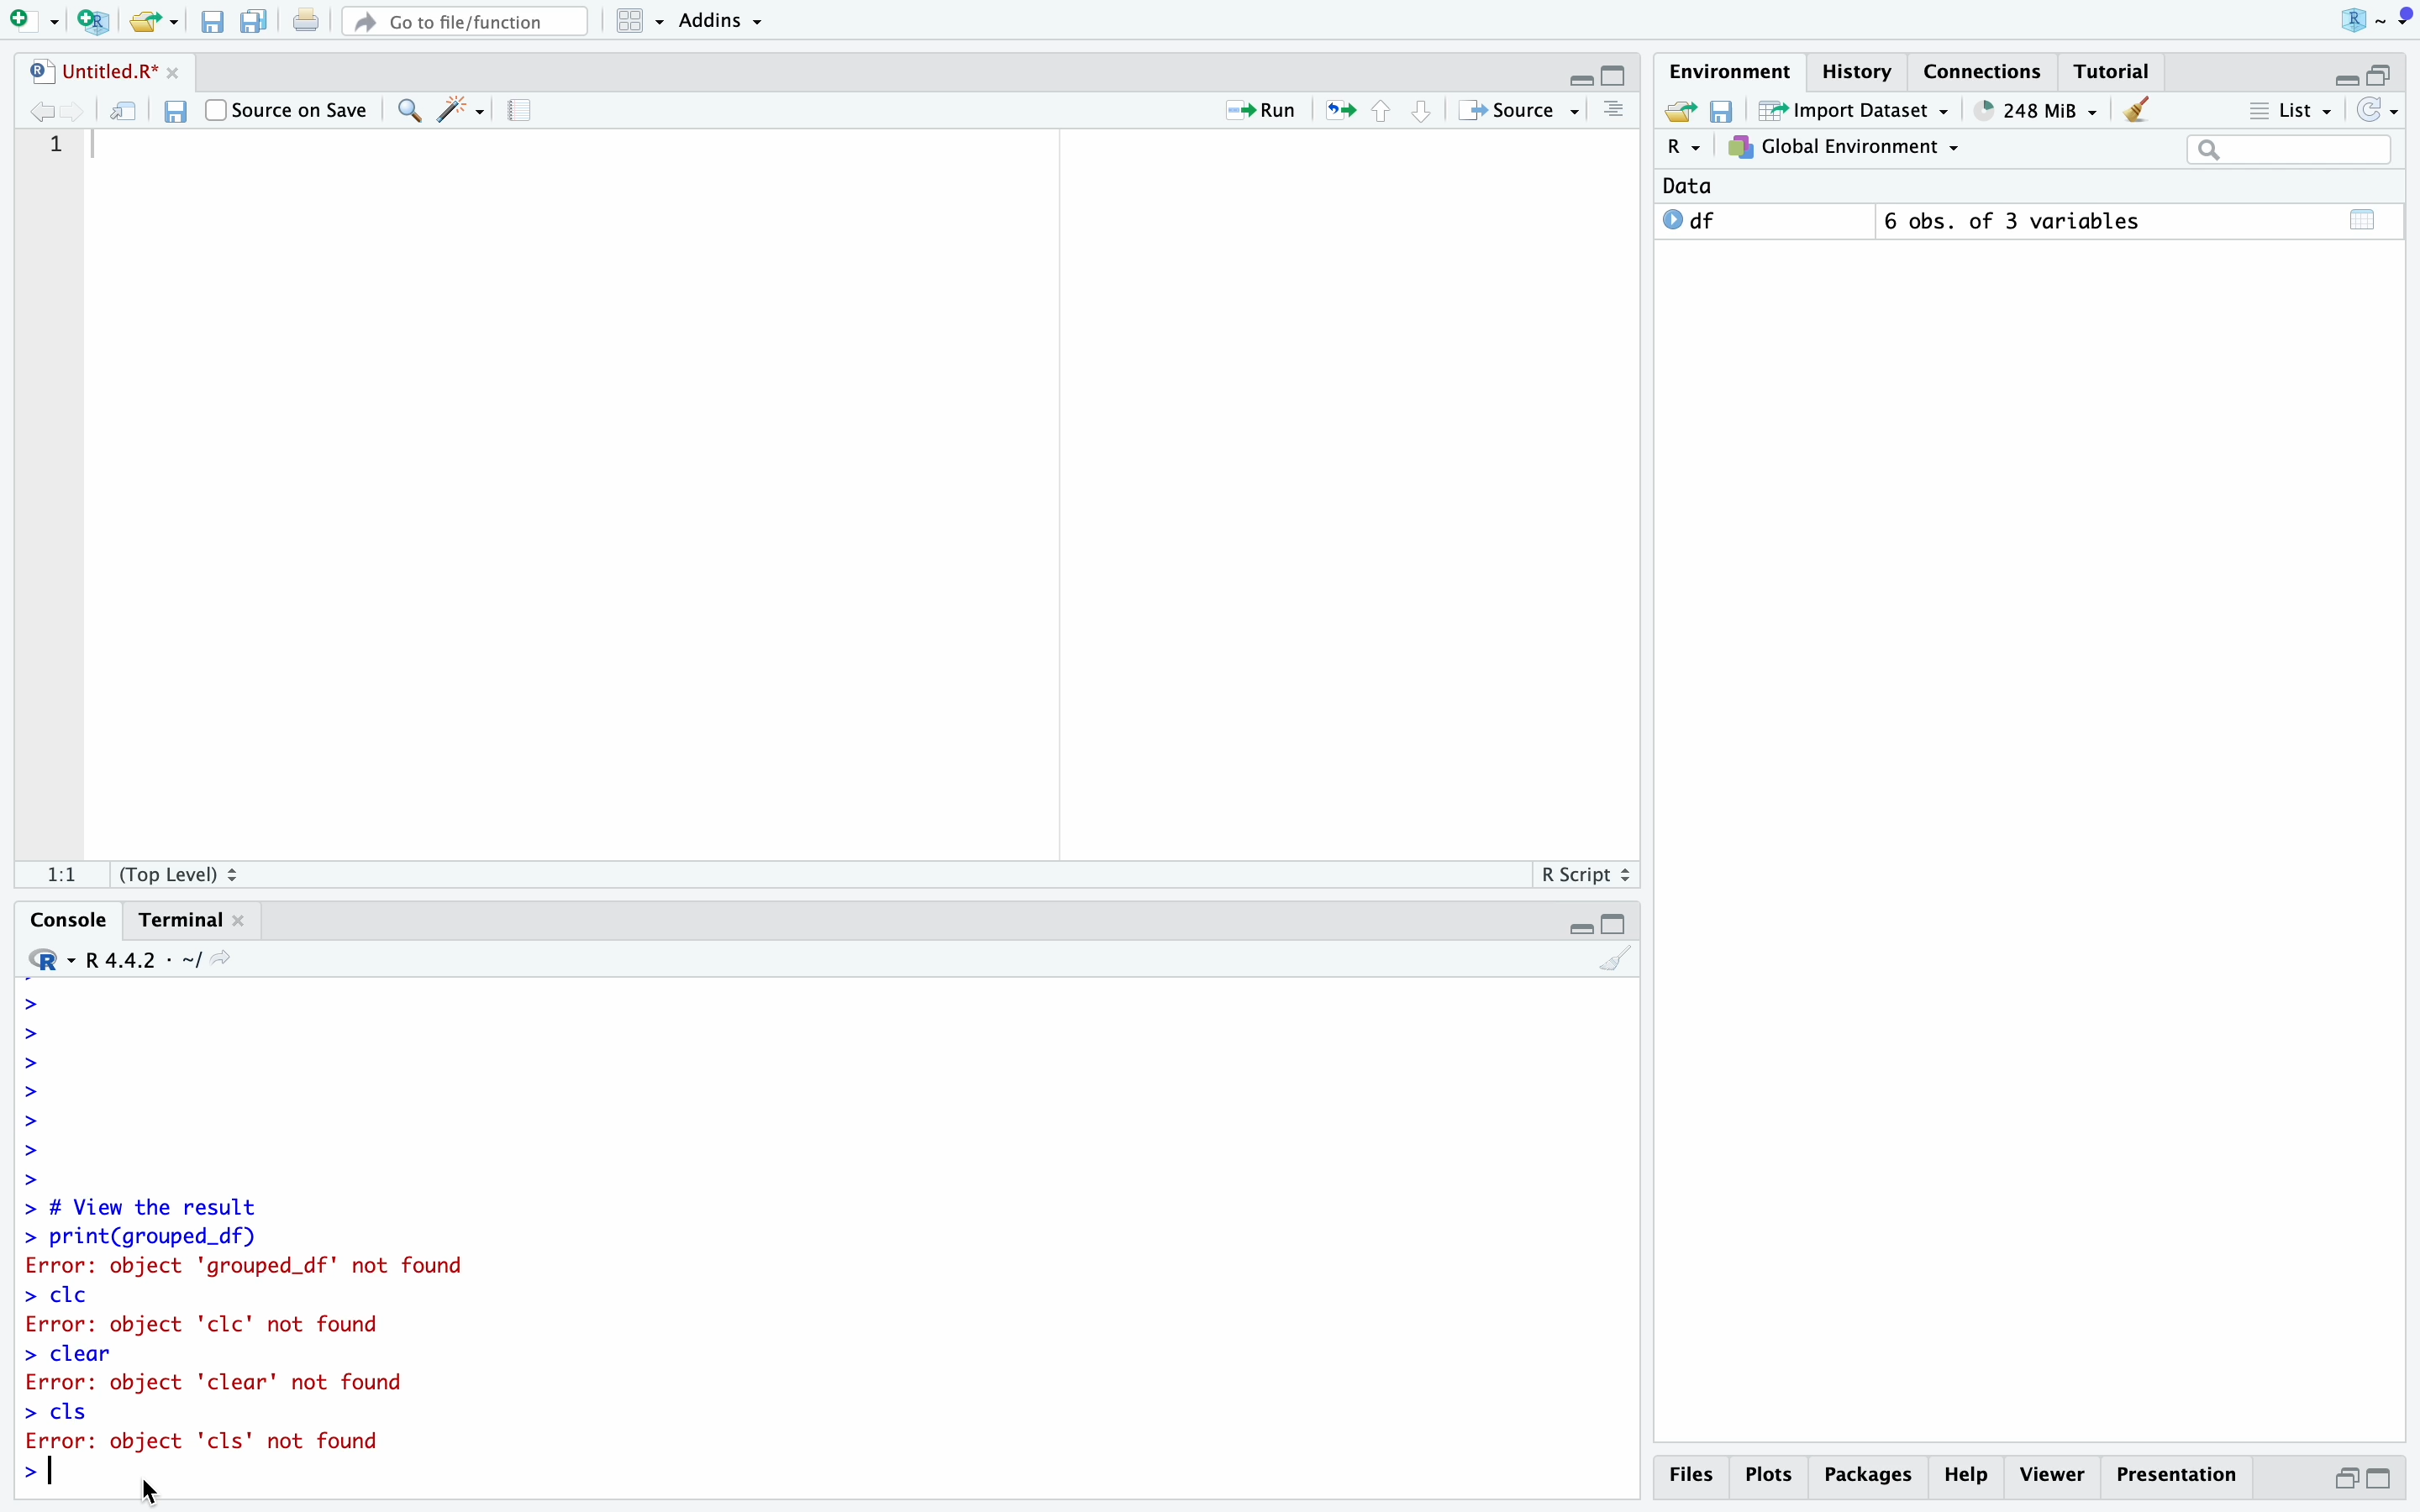 Image resolution: width=2420 pixels, height=1512 pixels. I want to click on 1:1, so click(60, 874).